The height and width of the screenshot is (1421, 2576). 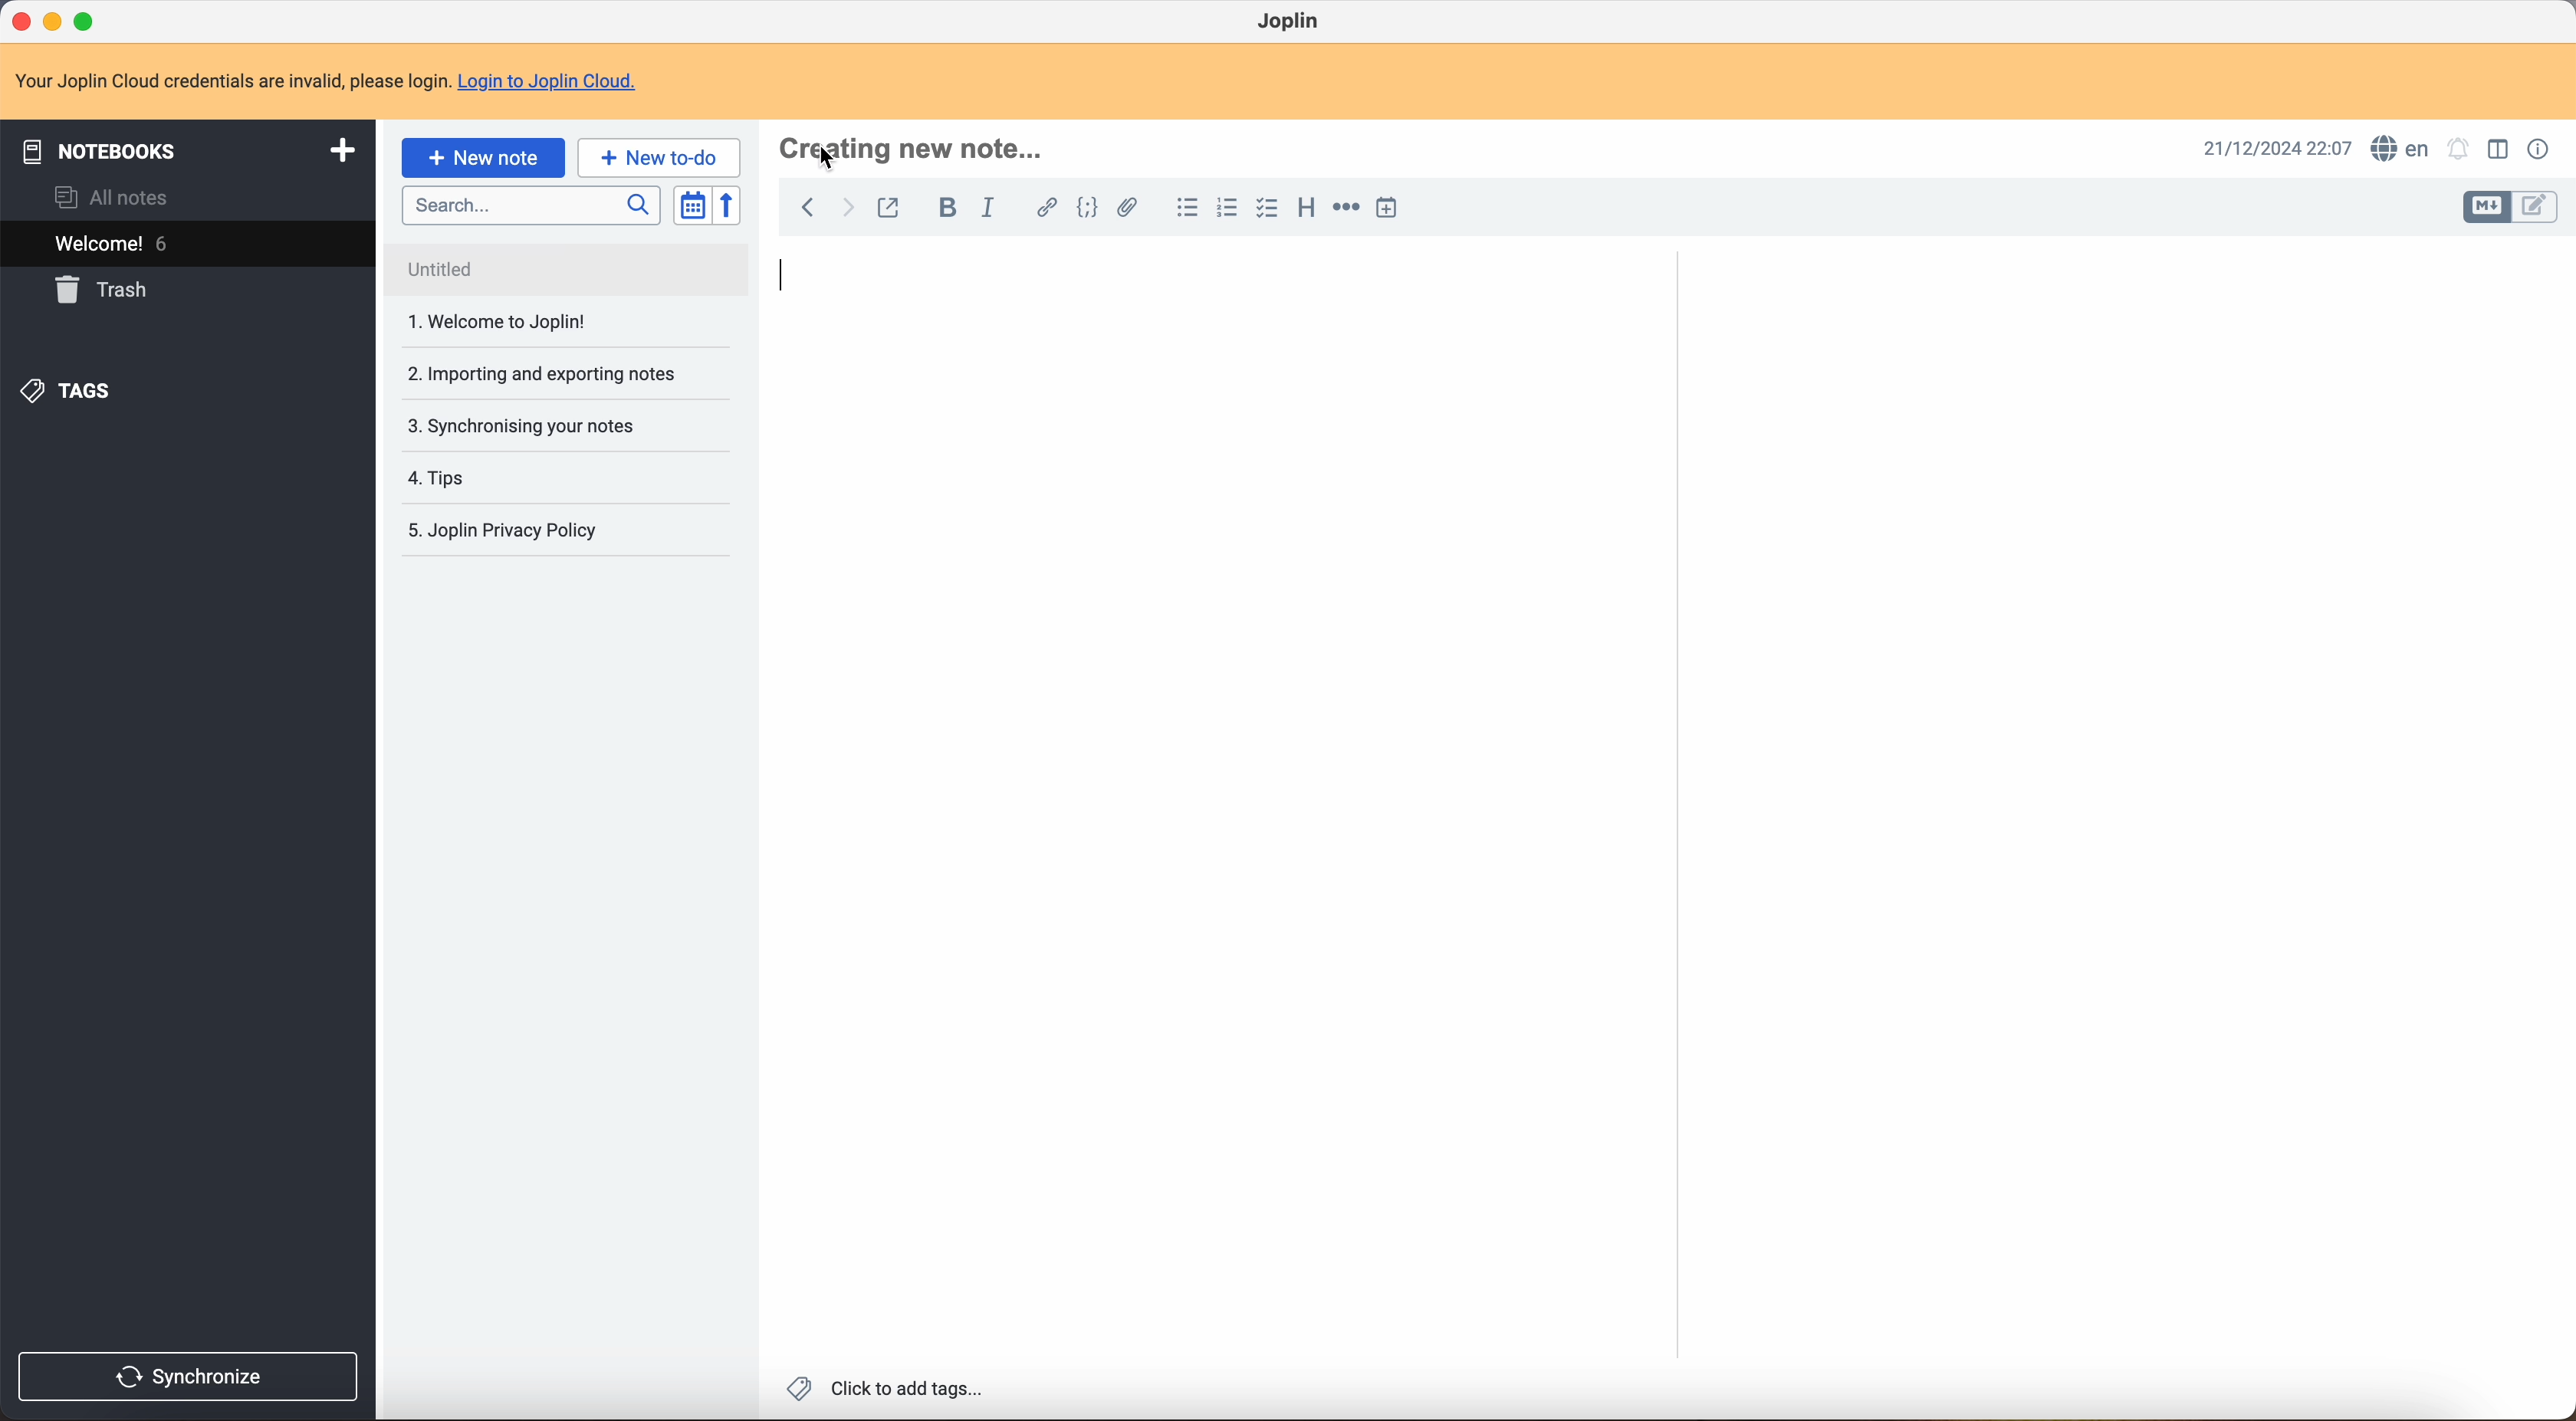 What do you see at coordinates (2539, 150) in the screenshot?
I see `note properties` at bounding box center [2539, 150].